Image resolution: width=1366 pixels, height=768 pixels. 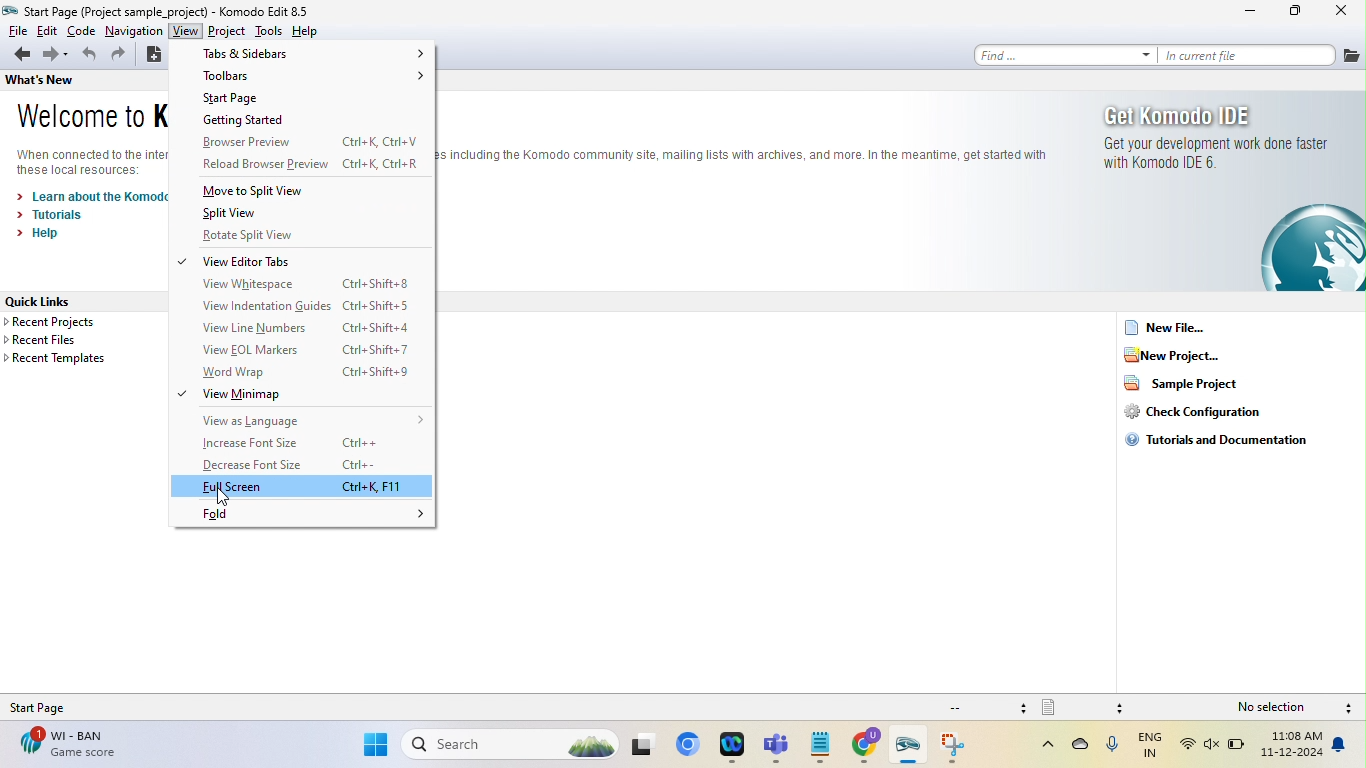 What do you see at coordinates (304, 165) in the screenshot?
I see `reload browser preview` at bounding box center [304, 165].